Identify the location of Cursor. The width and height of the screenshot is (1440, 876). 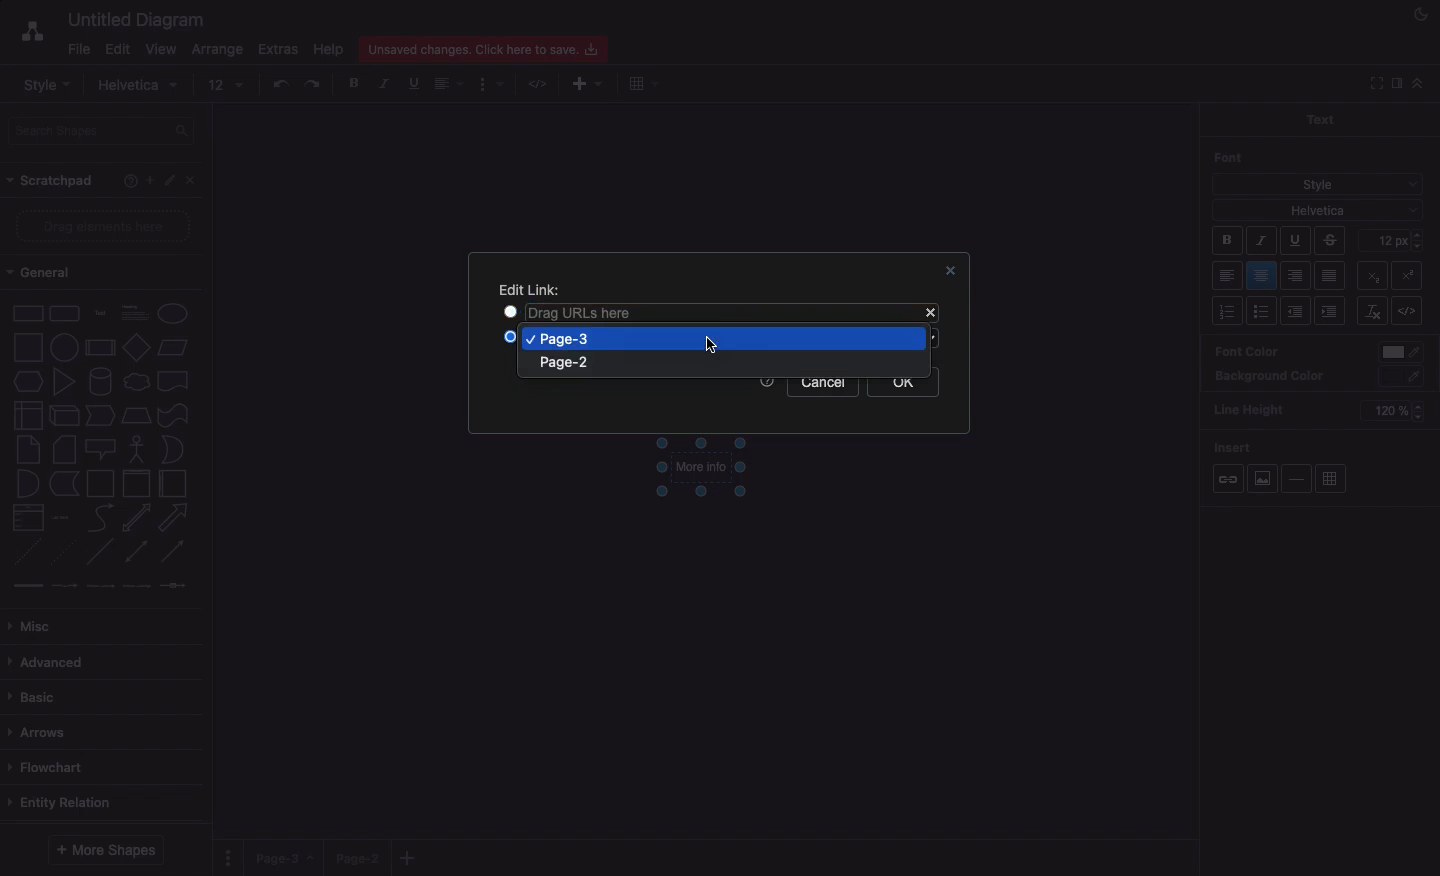
(707, 341).